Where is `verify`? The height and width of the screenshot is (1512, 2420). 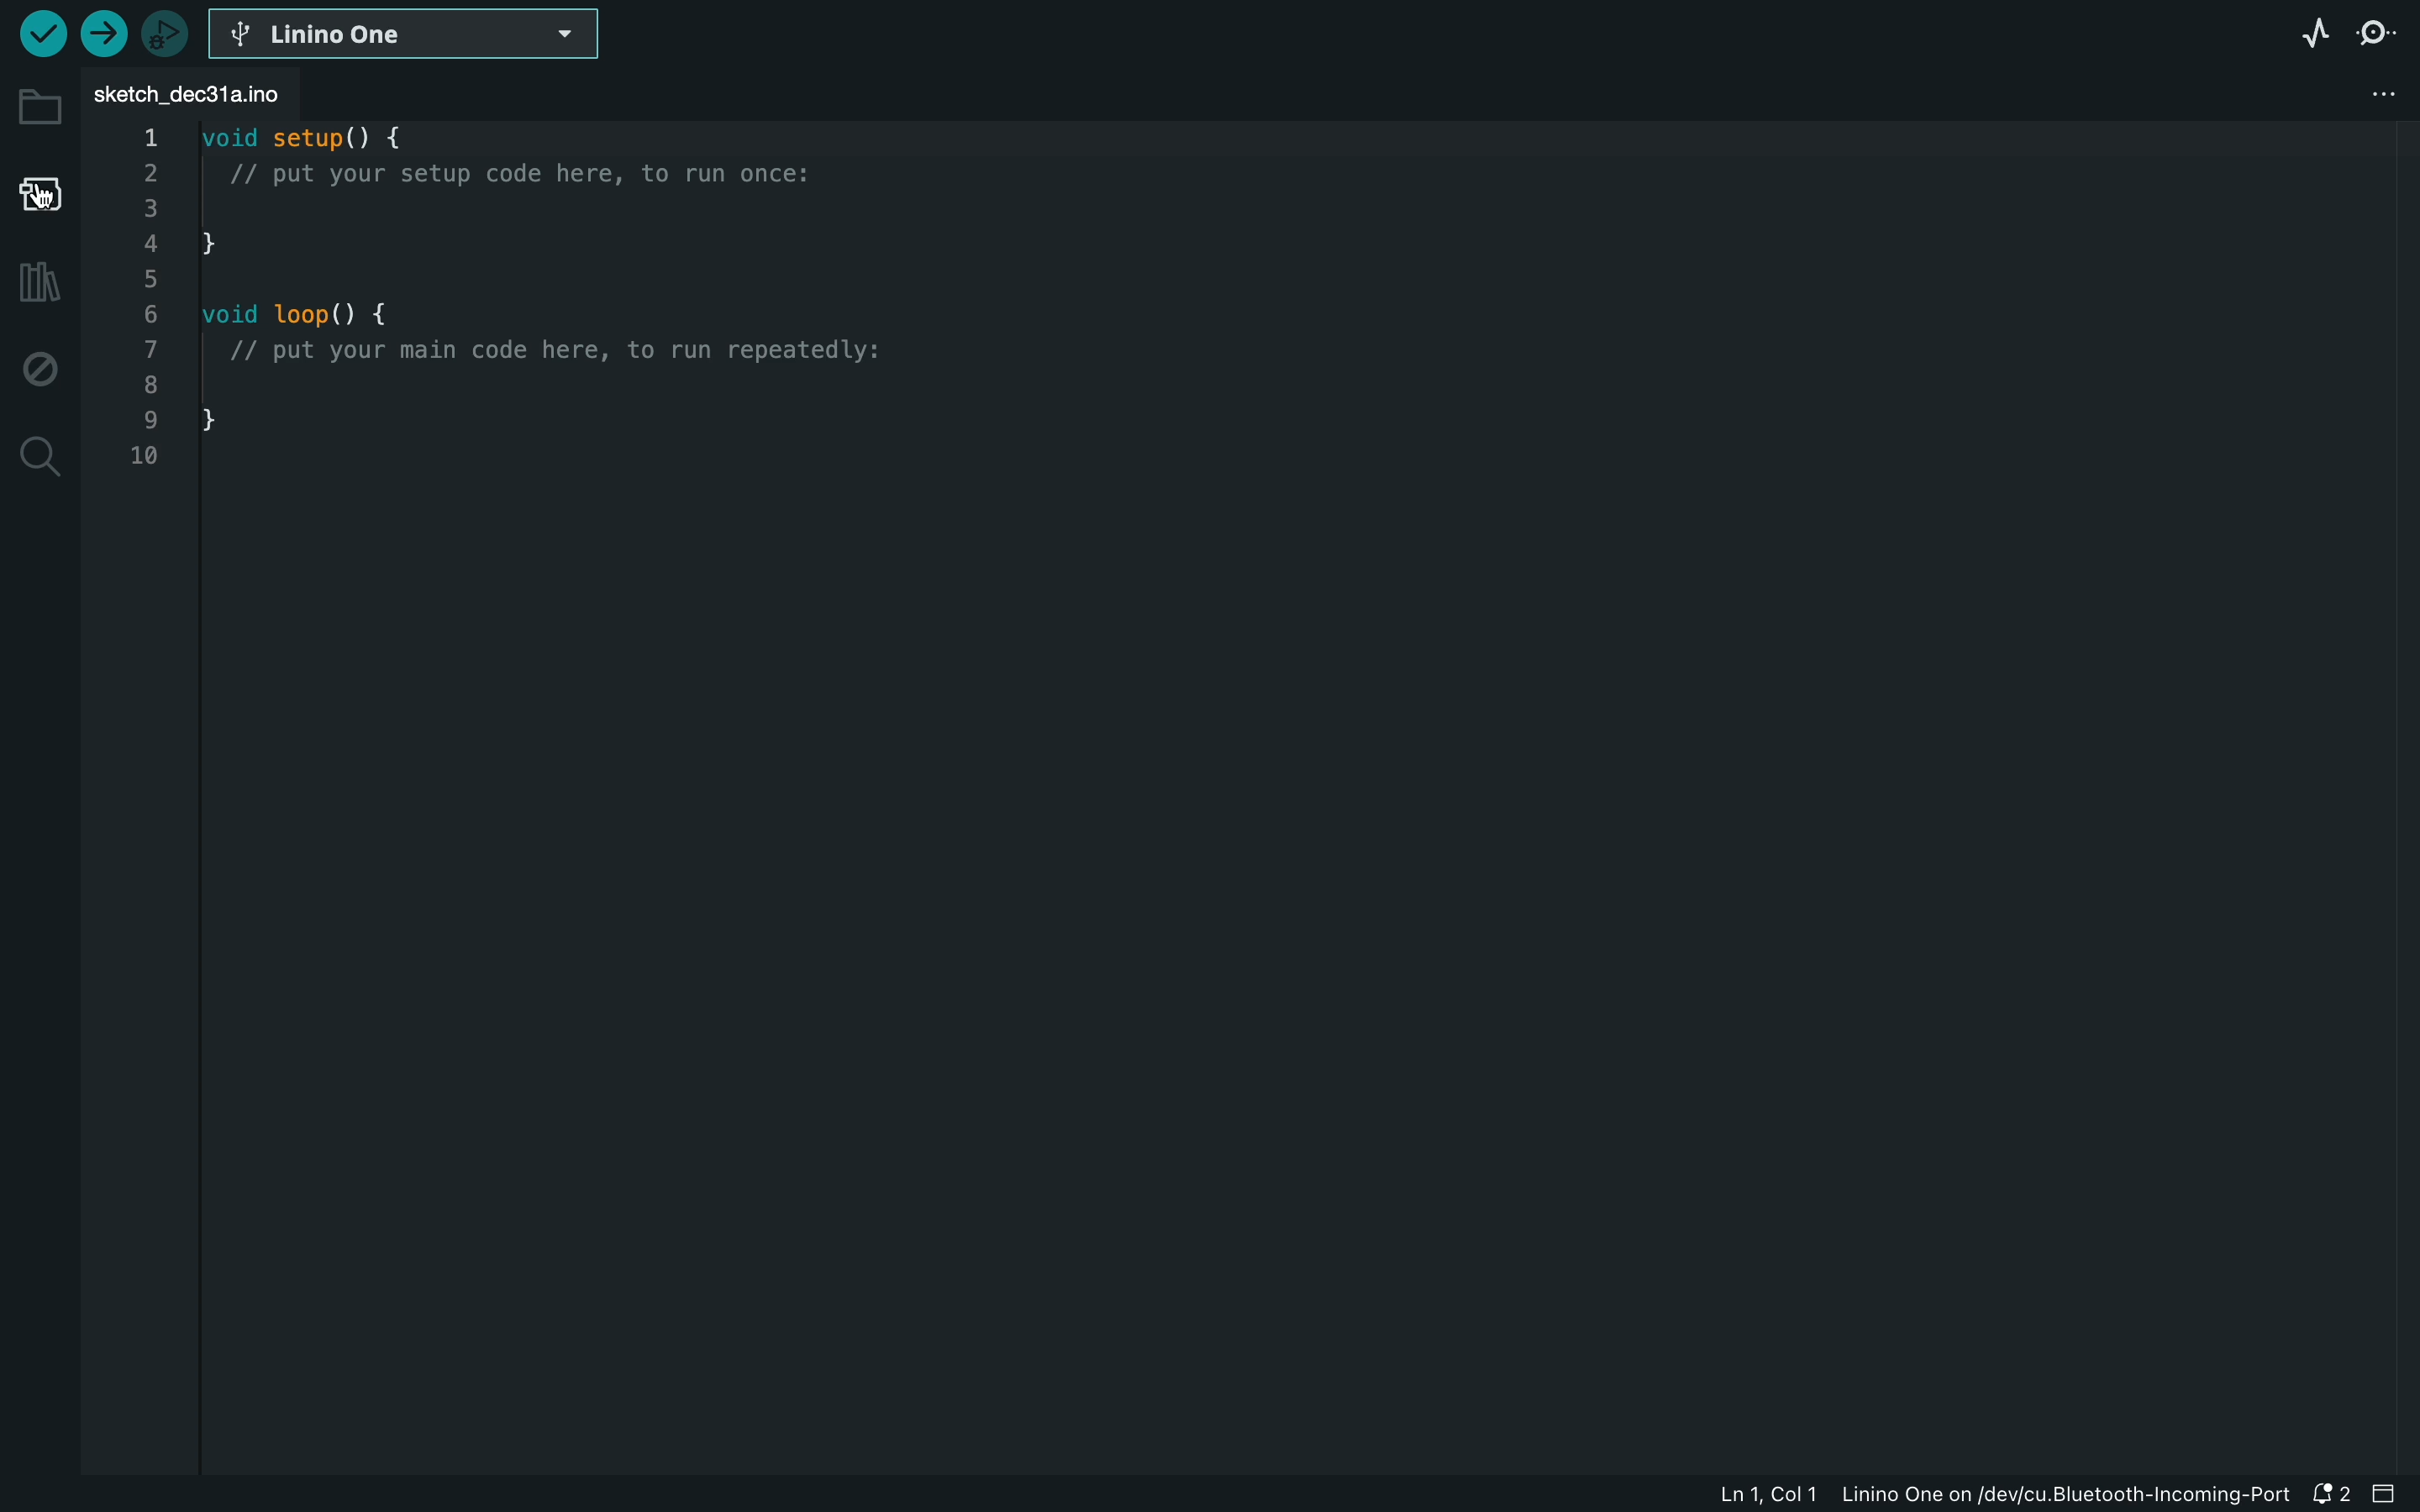 verify is located at coordinates (41, 38).